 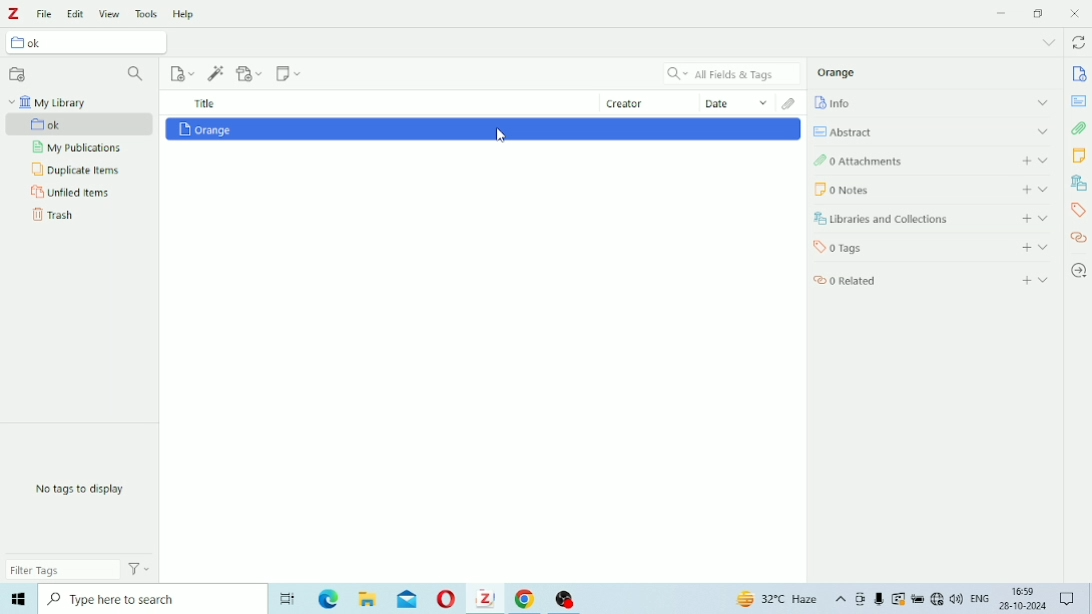 I want to click on ENG, so click(x=980, y=597).